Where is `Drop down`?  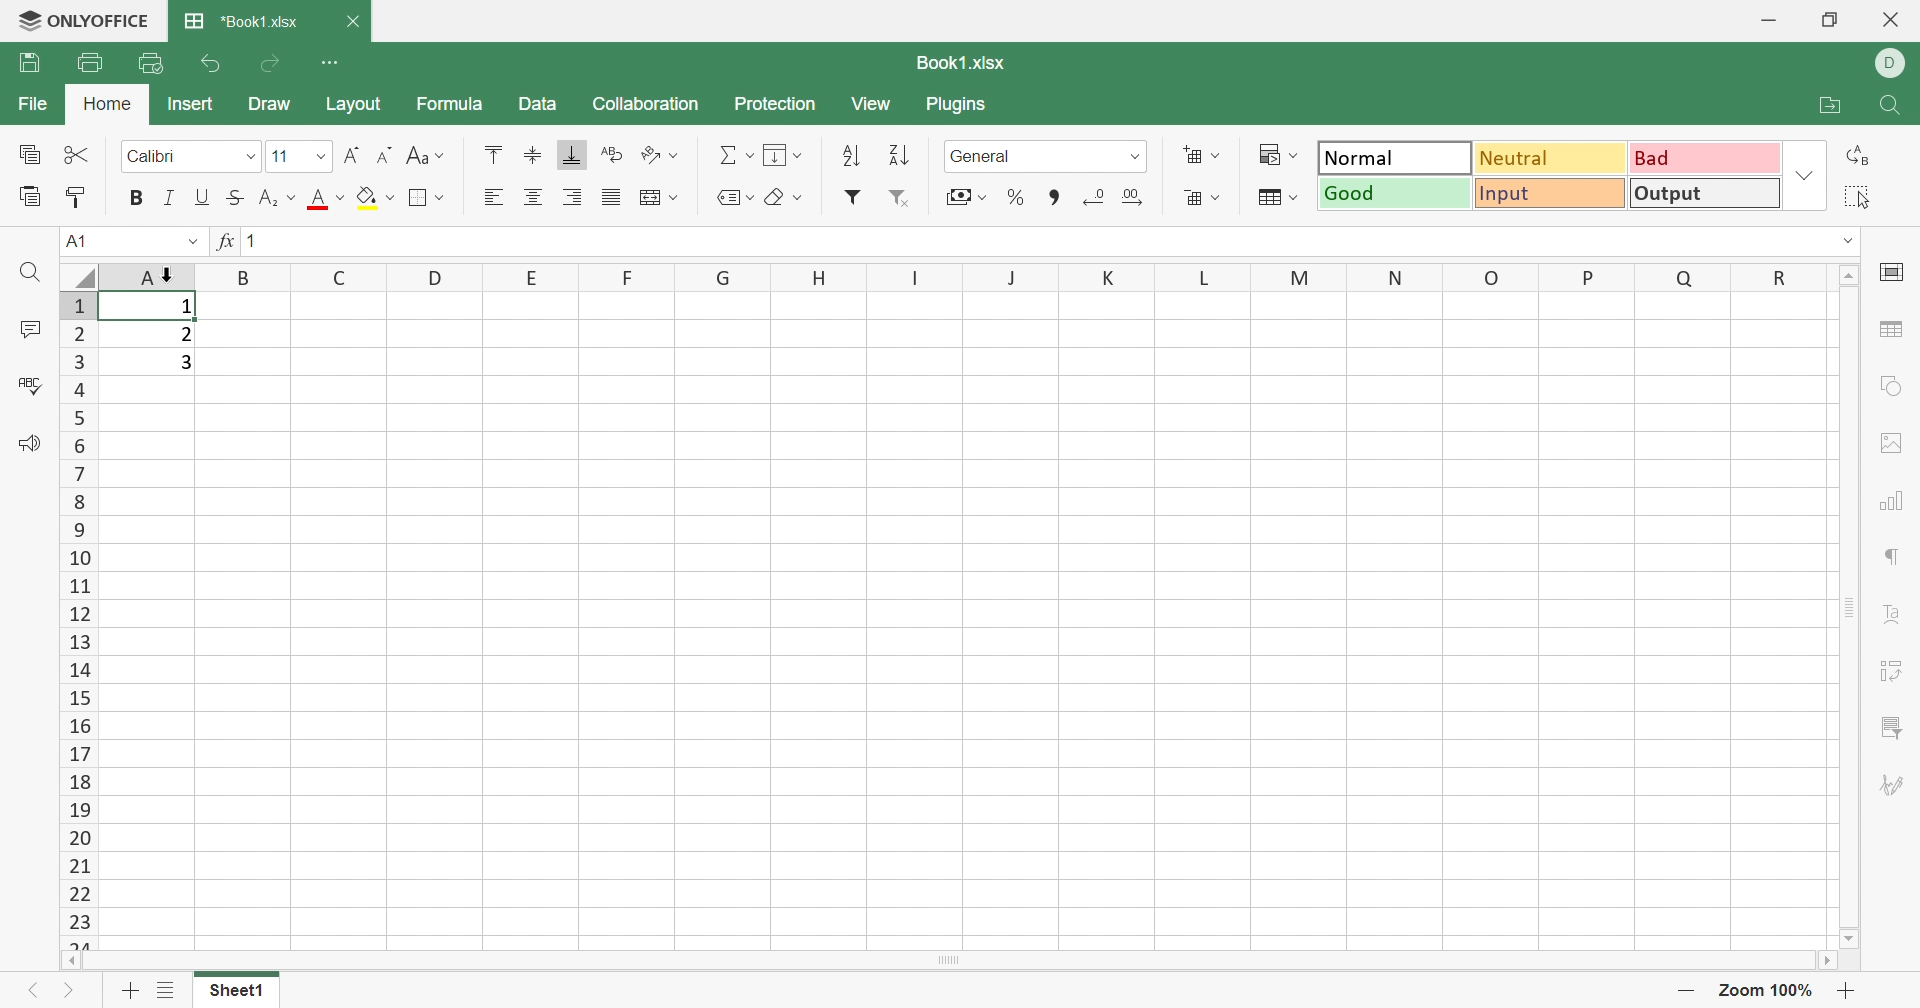
Drop down is located at coordinates (191, 242).